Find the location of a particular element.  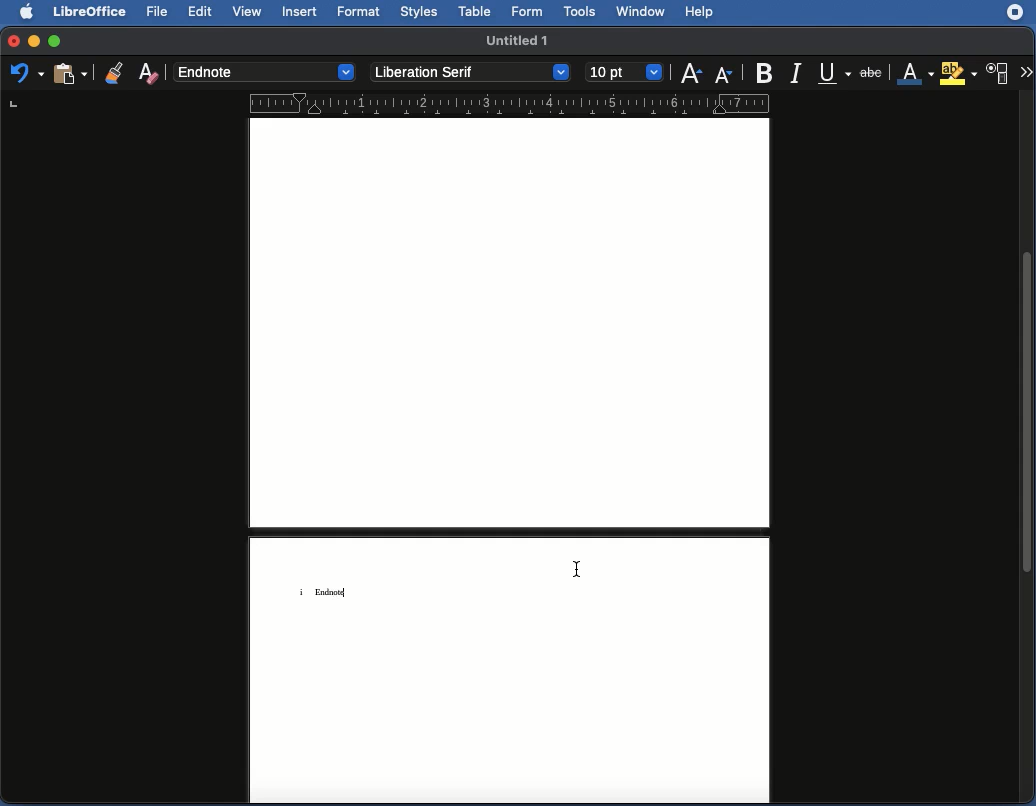

cursor is located at coordinates (576, 570).